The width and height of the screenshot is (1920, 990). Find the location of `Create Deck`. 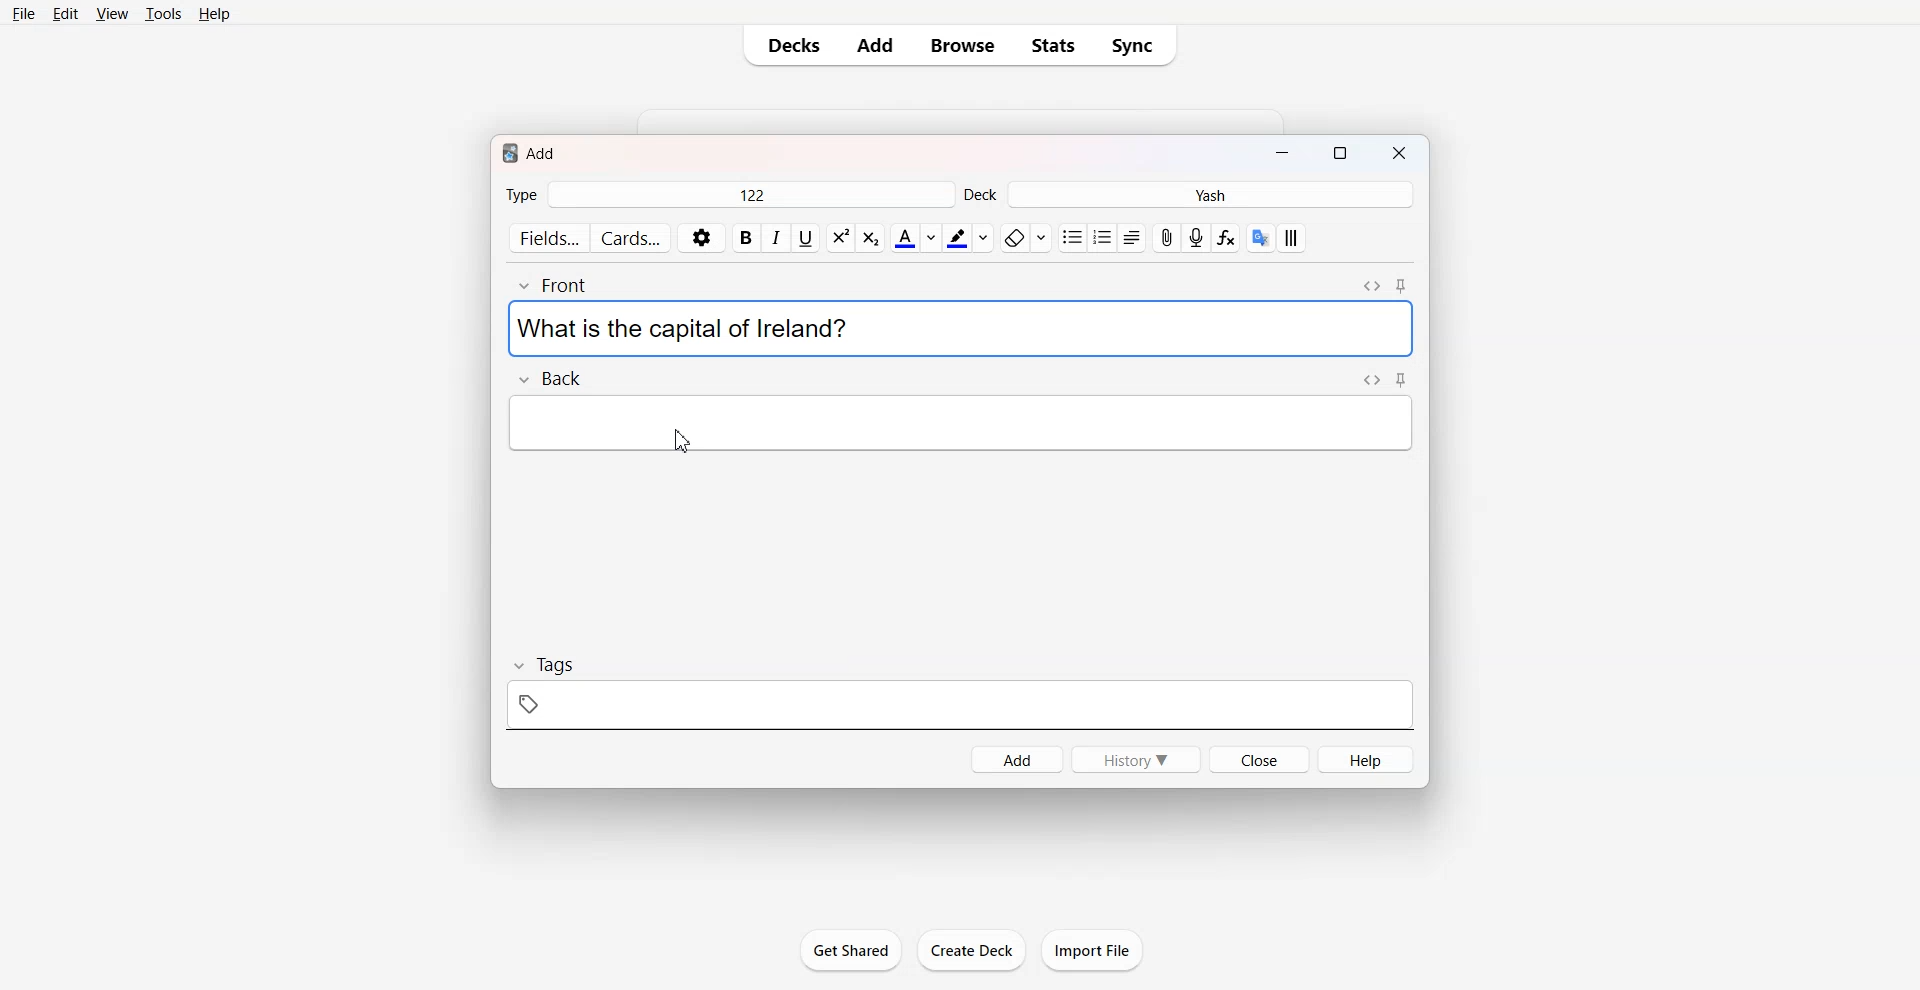

Create Deck is located at coordinates (971, 950).